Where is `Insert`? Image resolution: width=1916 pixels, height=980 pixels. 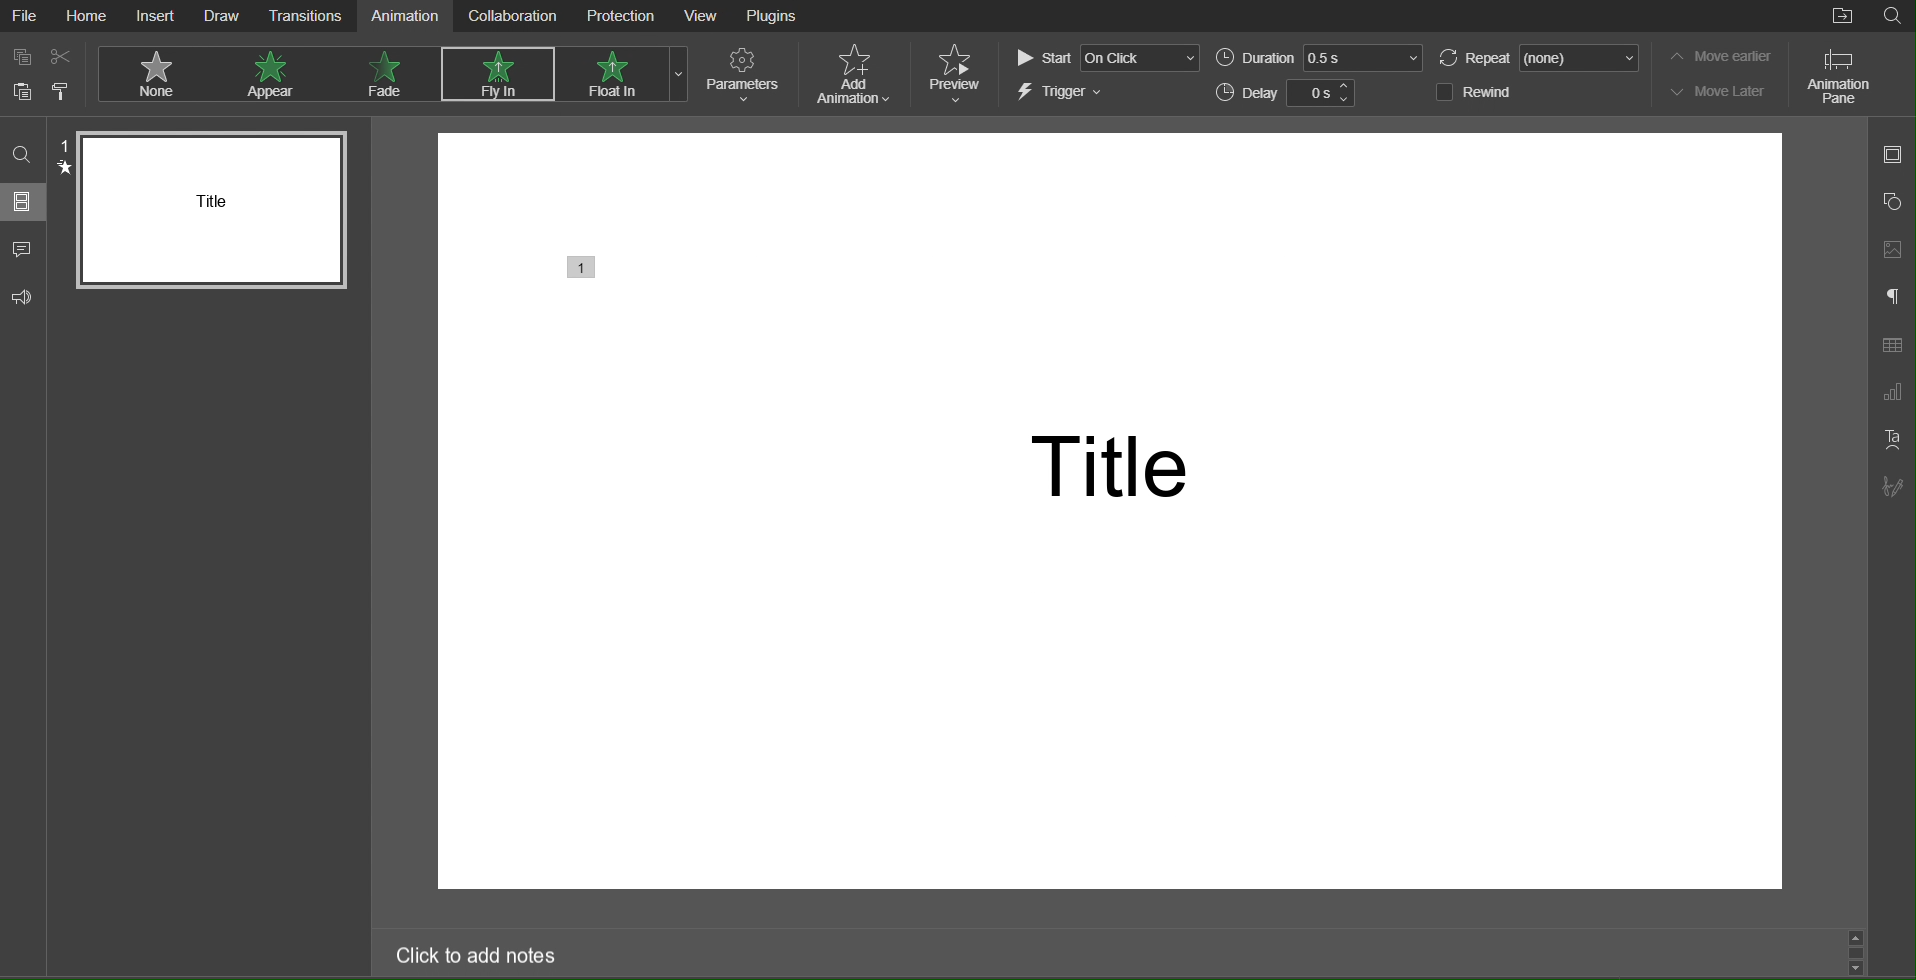
Insert is located at coordinates (159, 17).